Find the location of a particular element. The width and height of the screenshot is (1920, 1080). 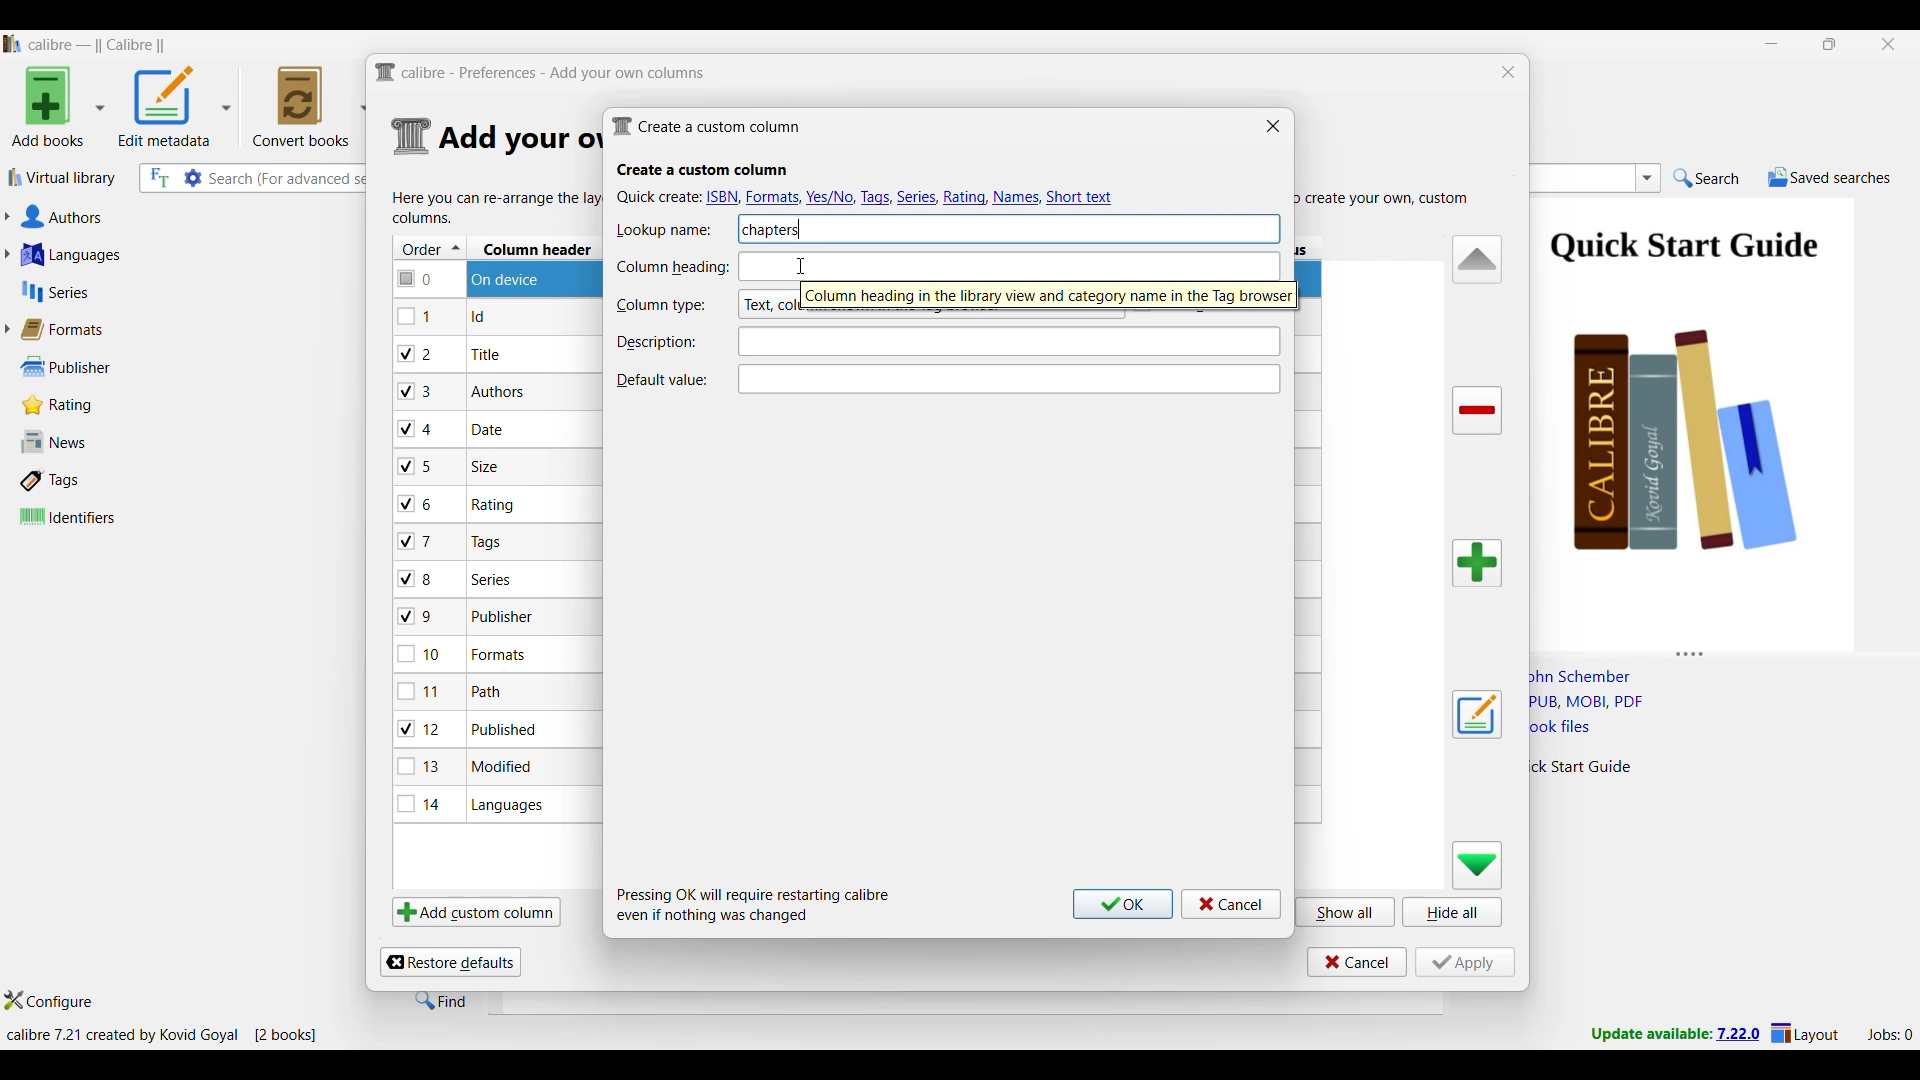

Current jobs is located at coordinates (1889, 1035).